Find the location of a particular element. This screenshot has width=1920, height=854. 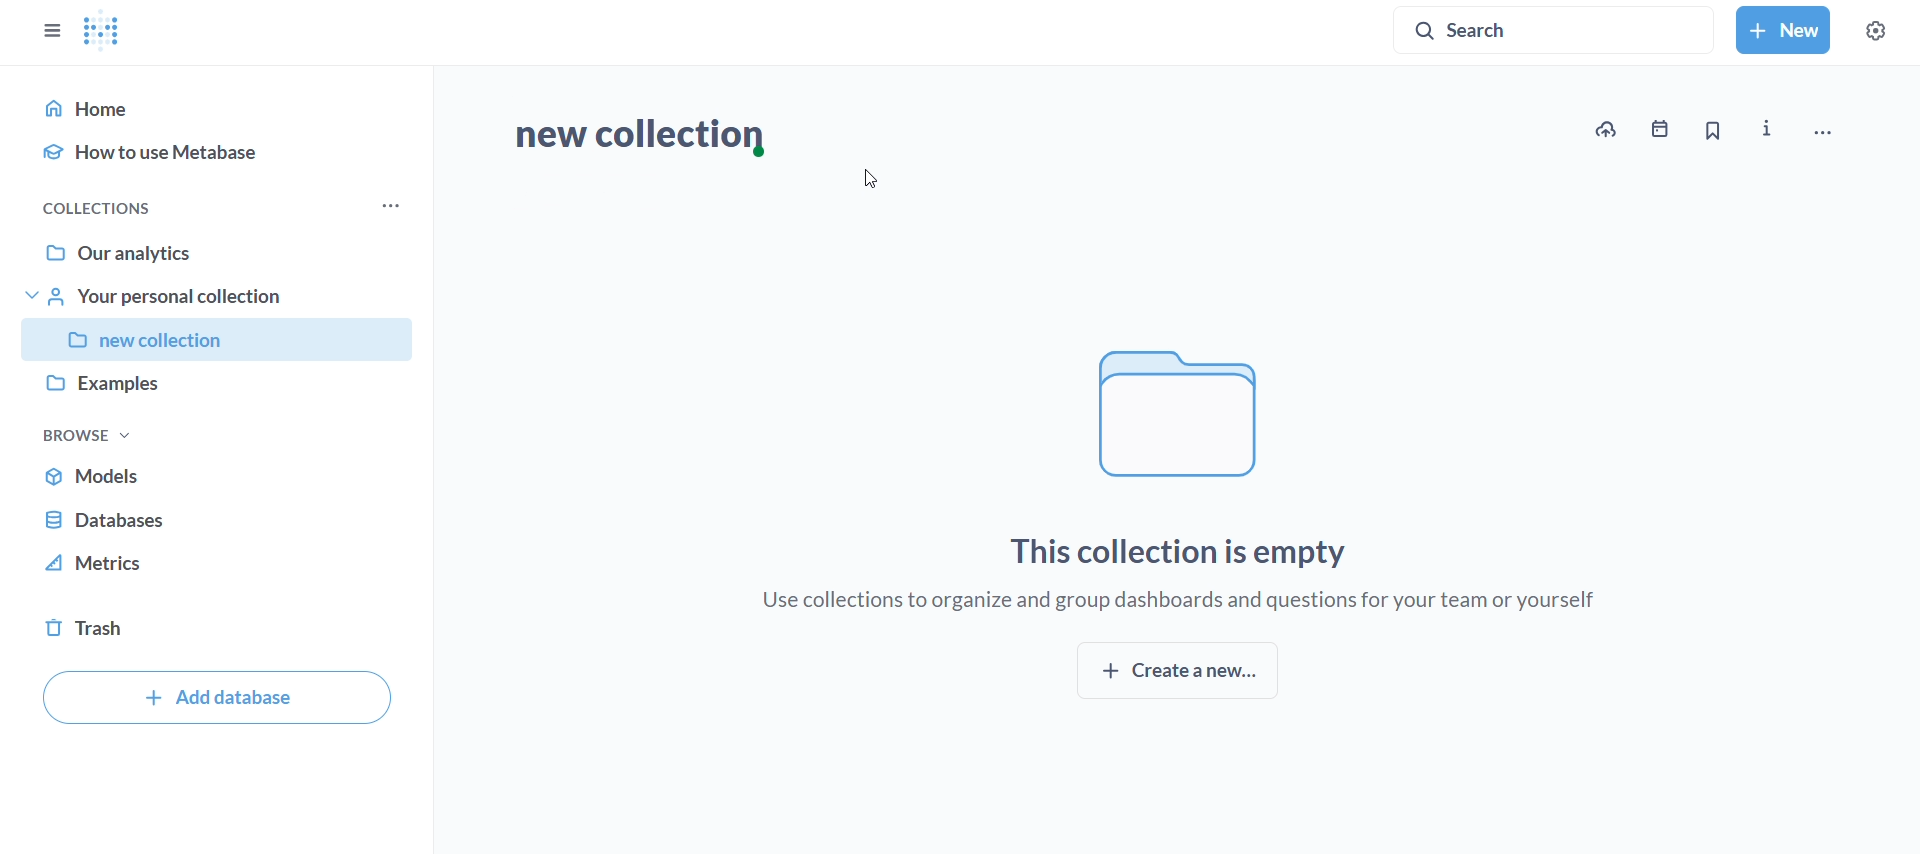

events is located at coordinates (1664, 129).